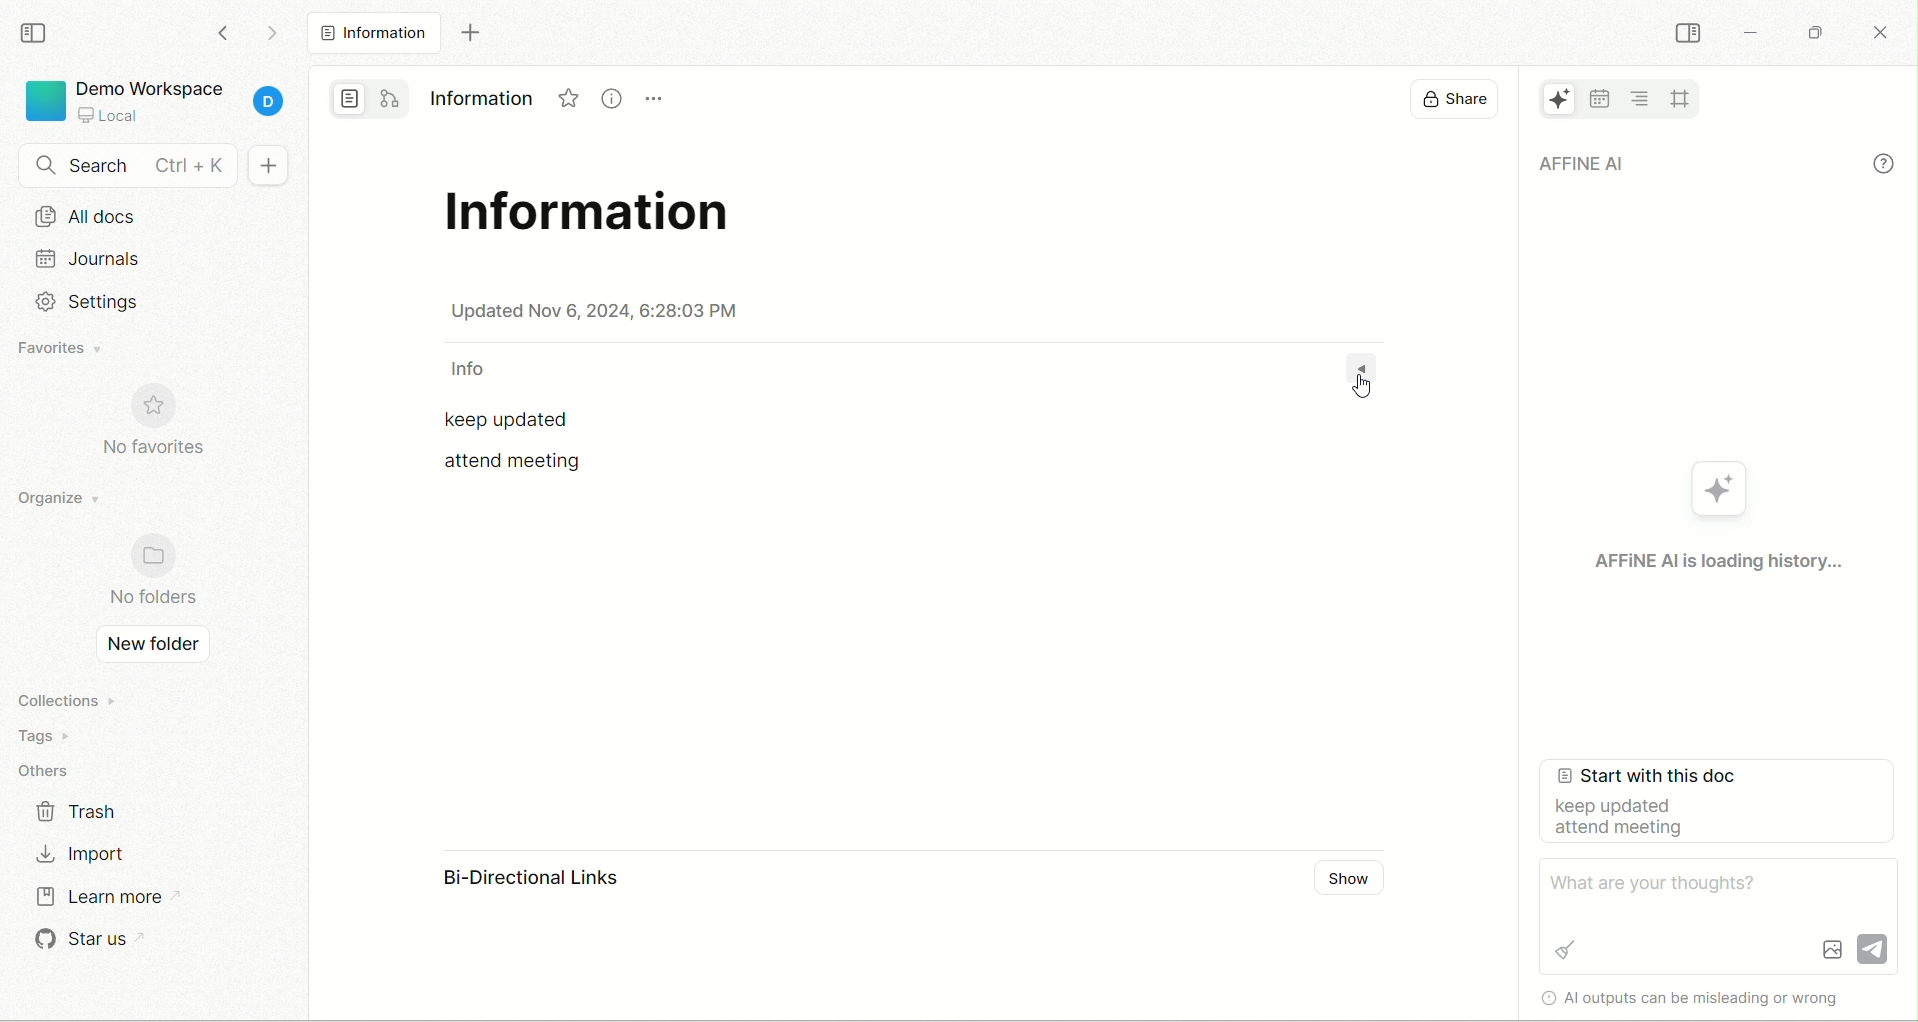 This screenshot has width=1918, height=1022. What do you see at coordinates (1351, 877) in the screenshot?
I see `Show` at bounding box center [1351, 877].